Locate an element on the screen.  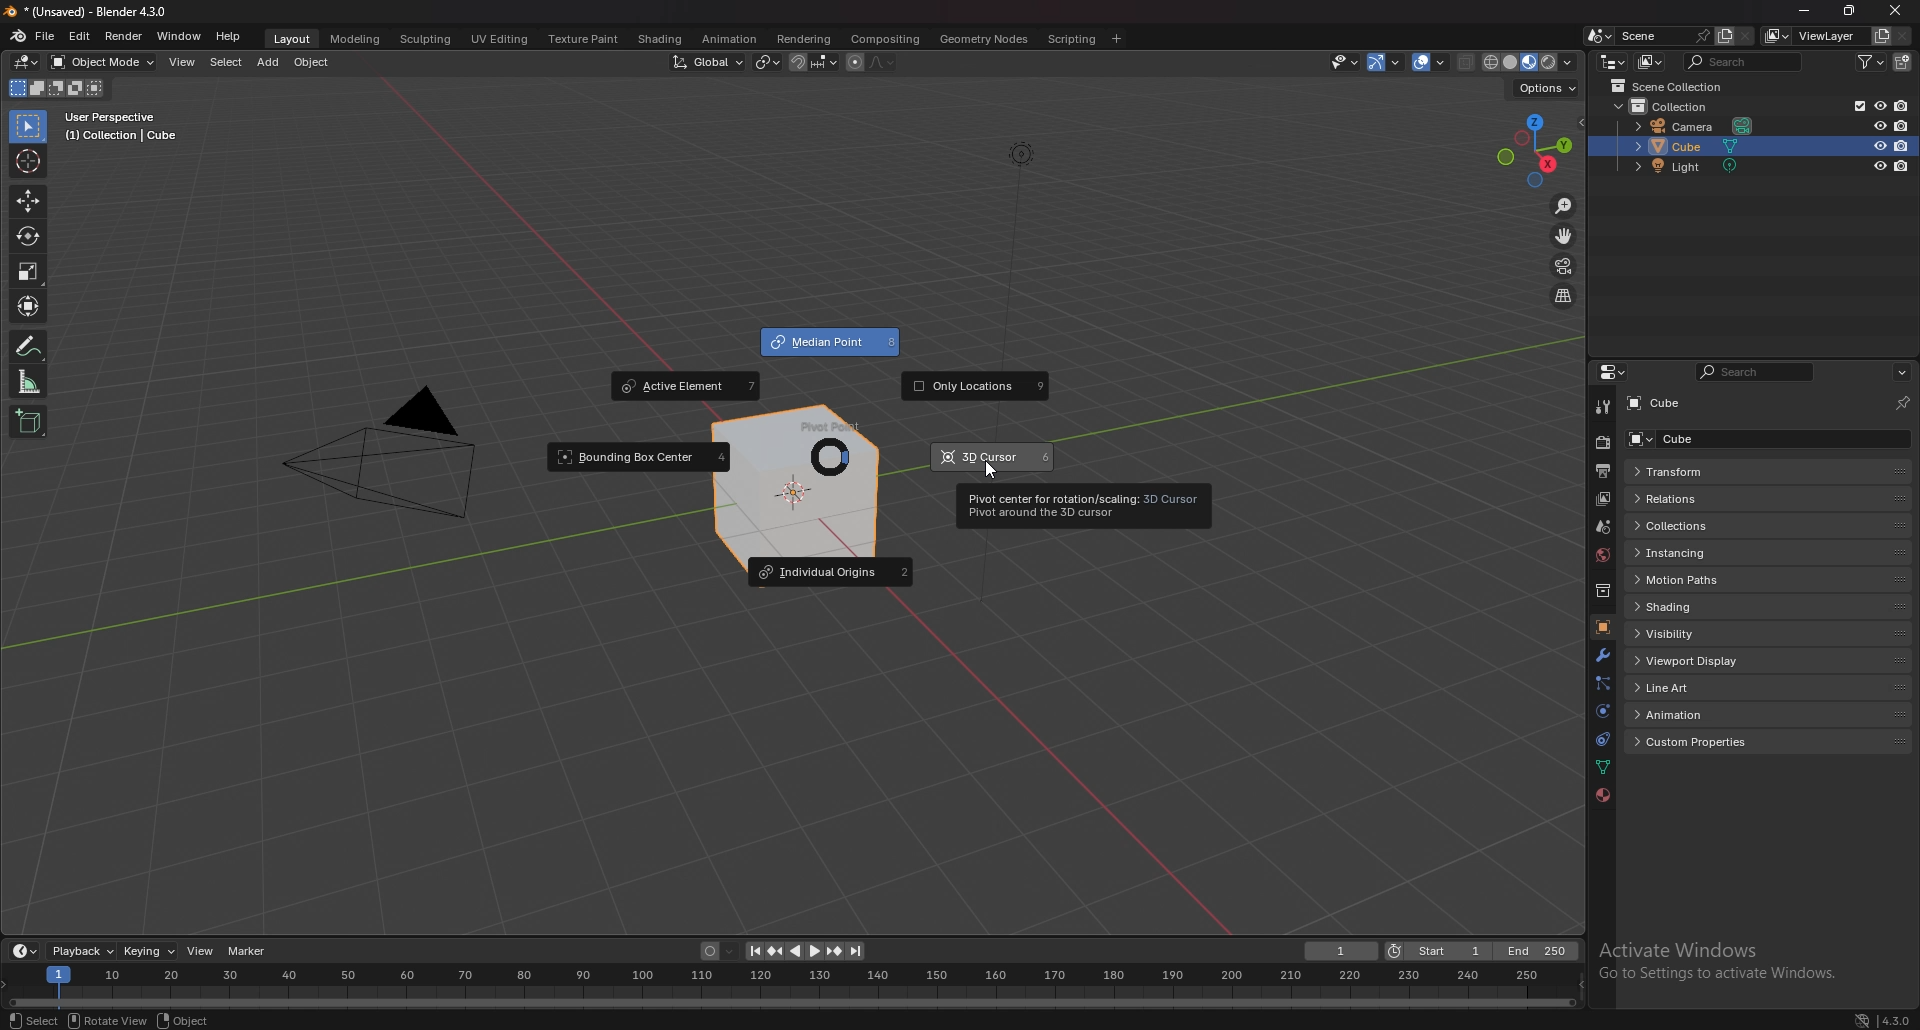
only locations is located at coordinates (976, 387).